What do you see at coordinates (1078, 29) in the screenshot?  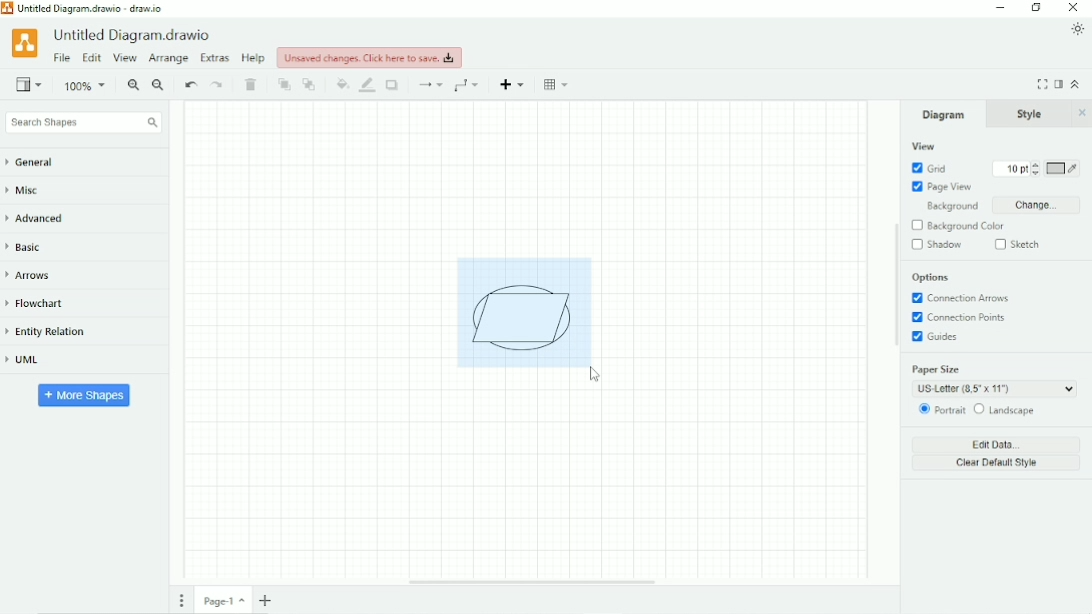 I see `Appearance` at bounding box center [1078, 29].